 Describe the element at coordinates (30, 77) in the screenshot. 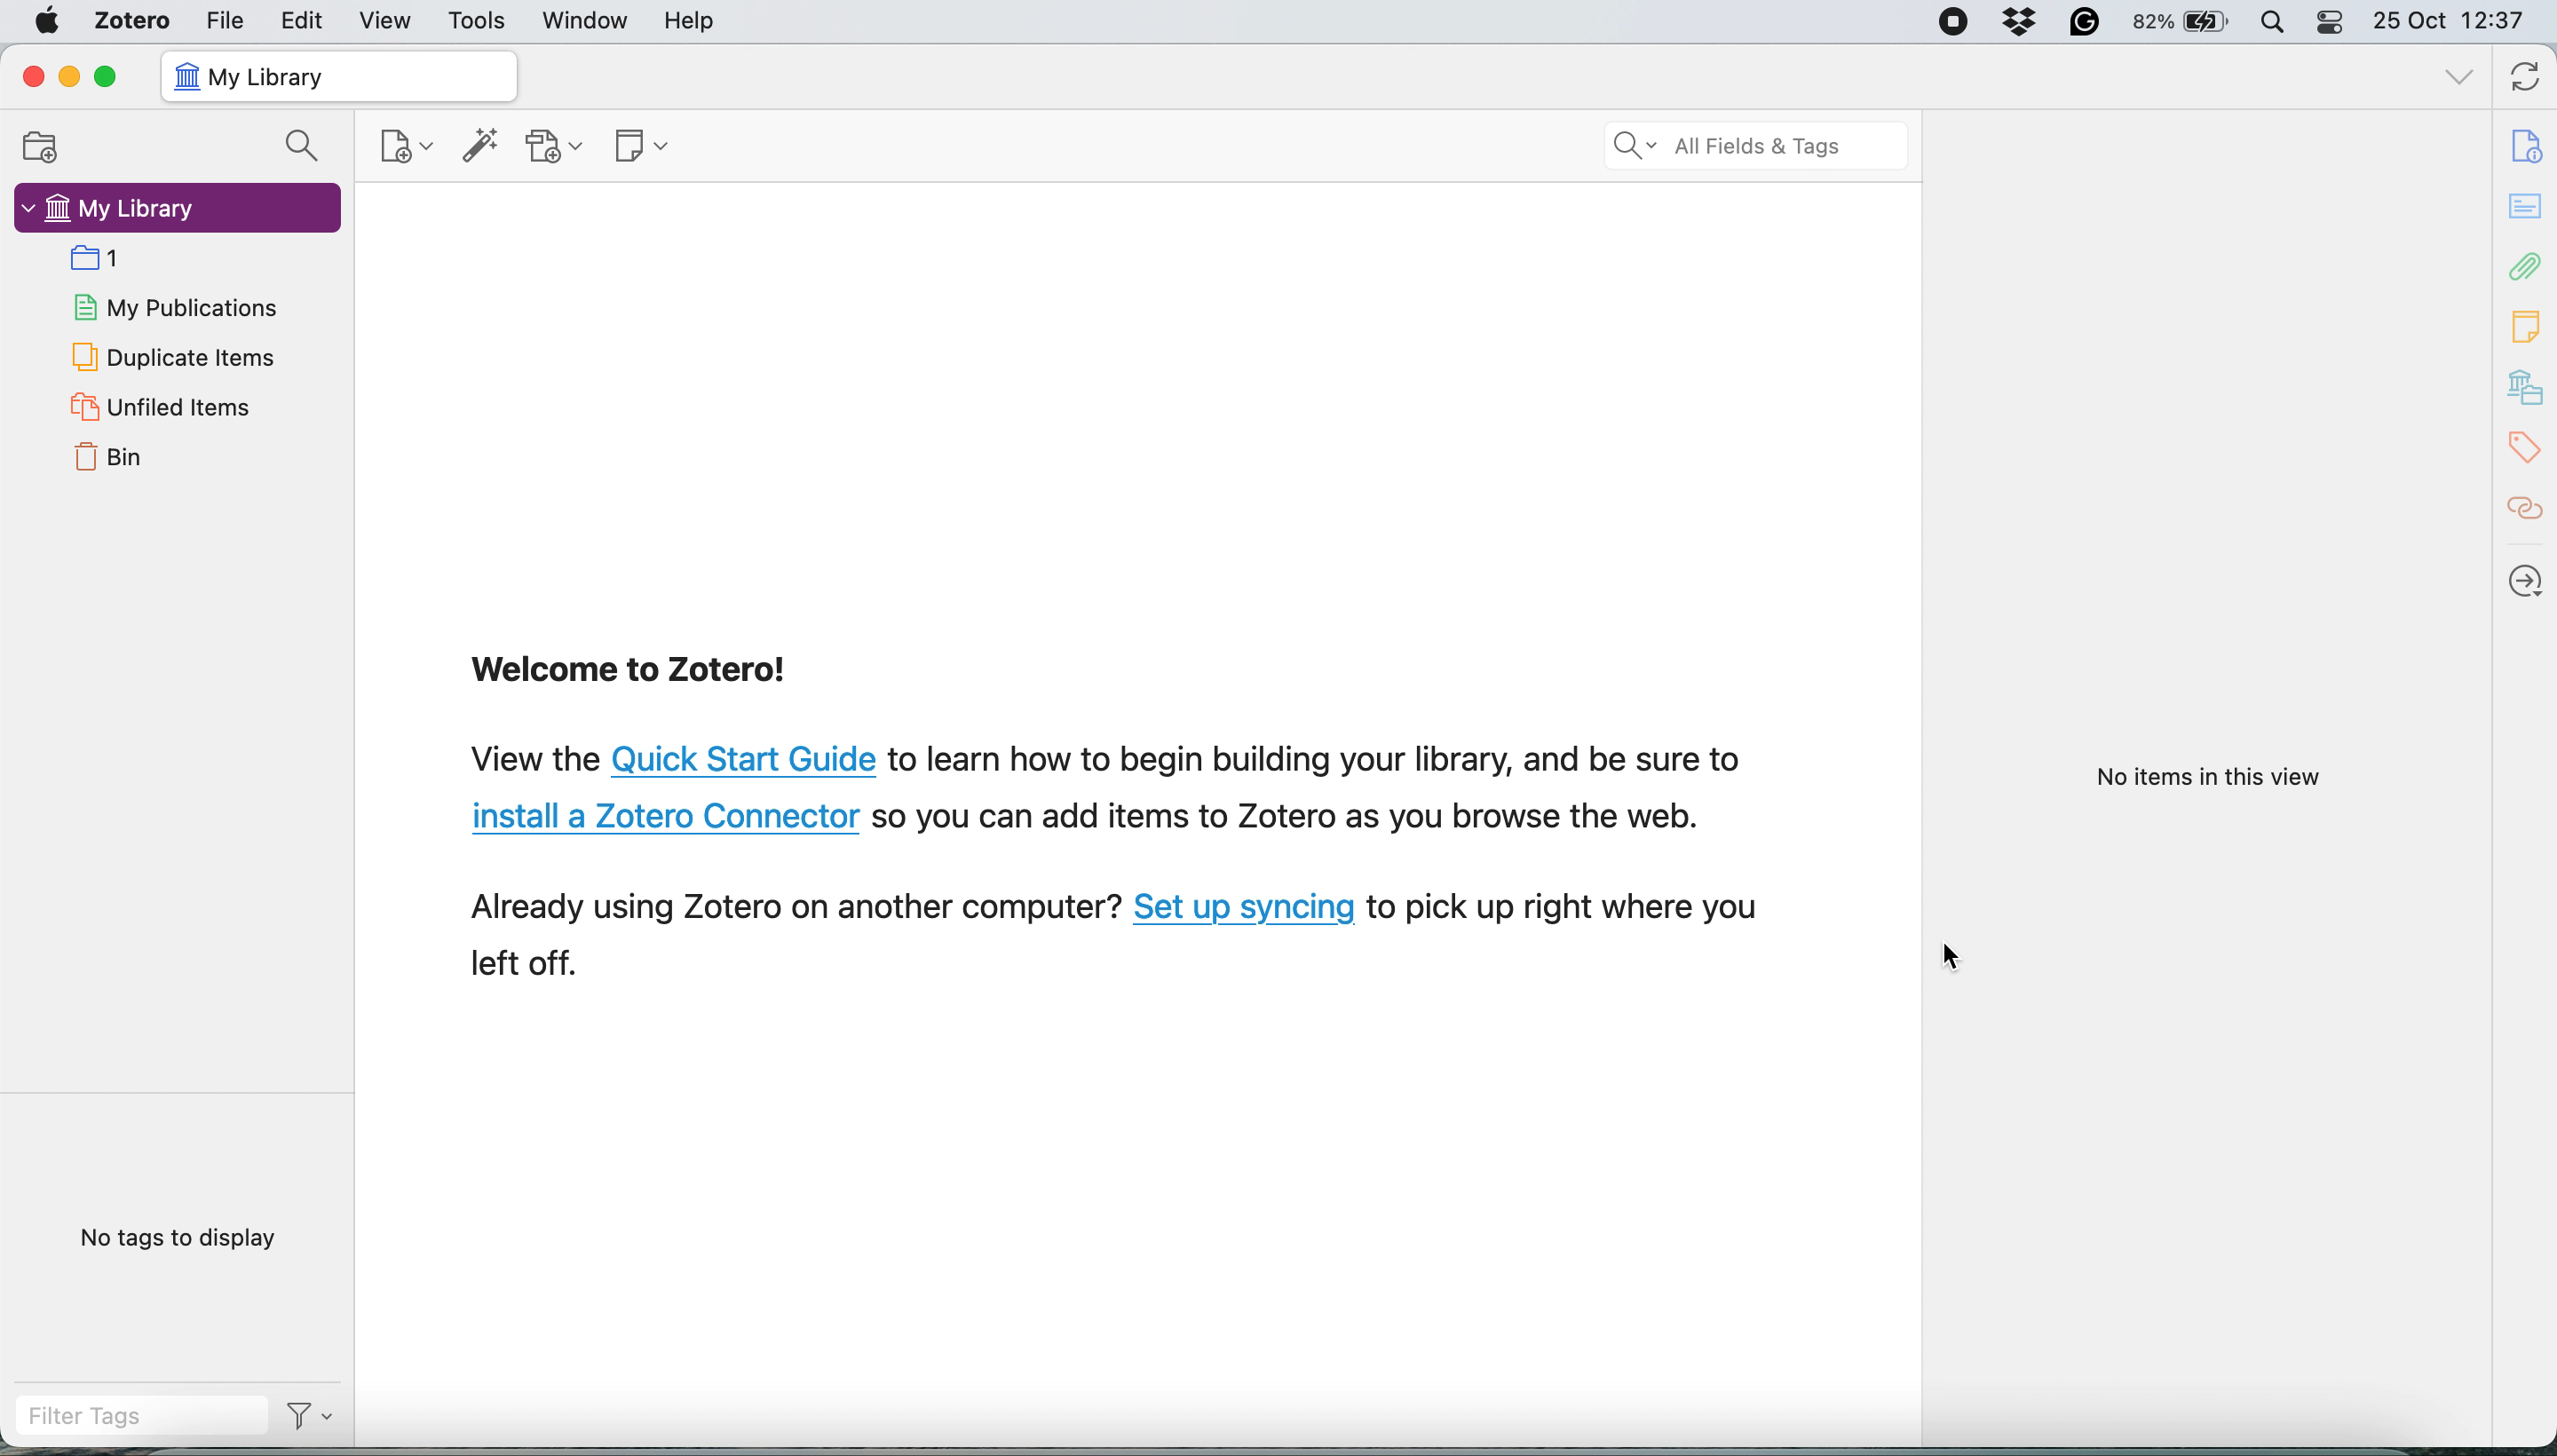

I see `close` at that location.